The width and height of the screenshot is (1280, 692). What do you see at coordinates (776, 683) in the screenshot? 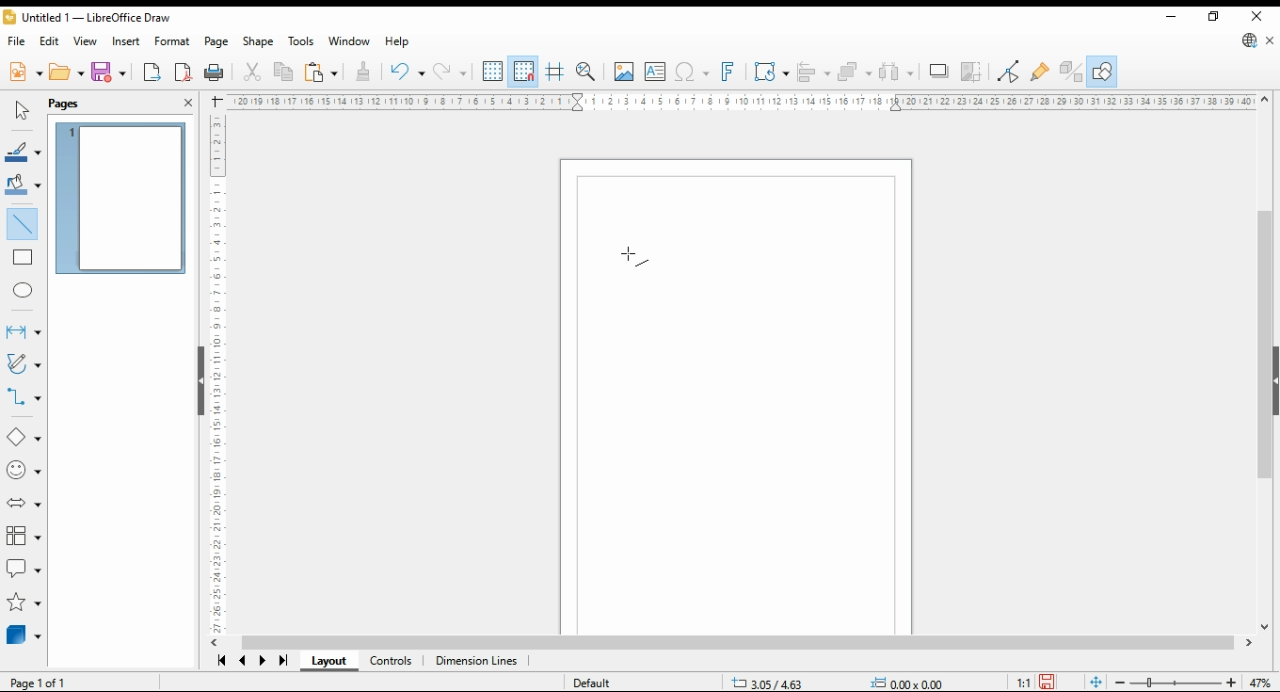
I see `-21.15/11.78` at bounding box center [776, 683].